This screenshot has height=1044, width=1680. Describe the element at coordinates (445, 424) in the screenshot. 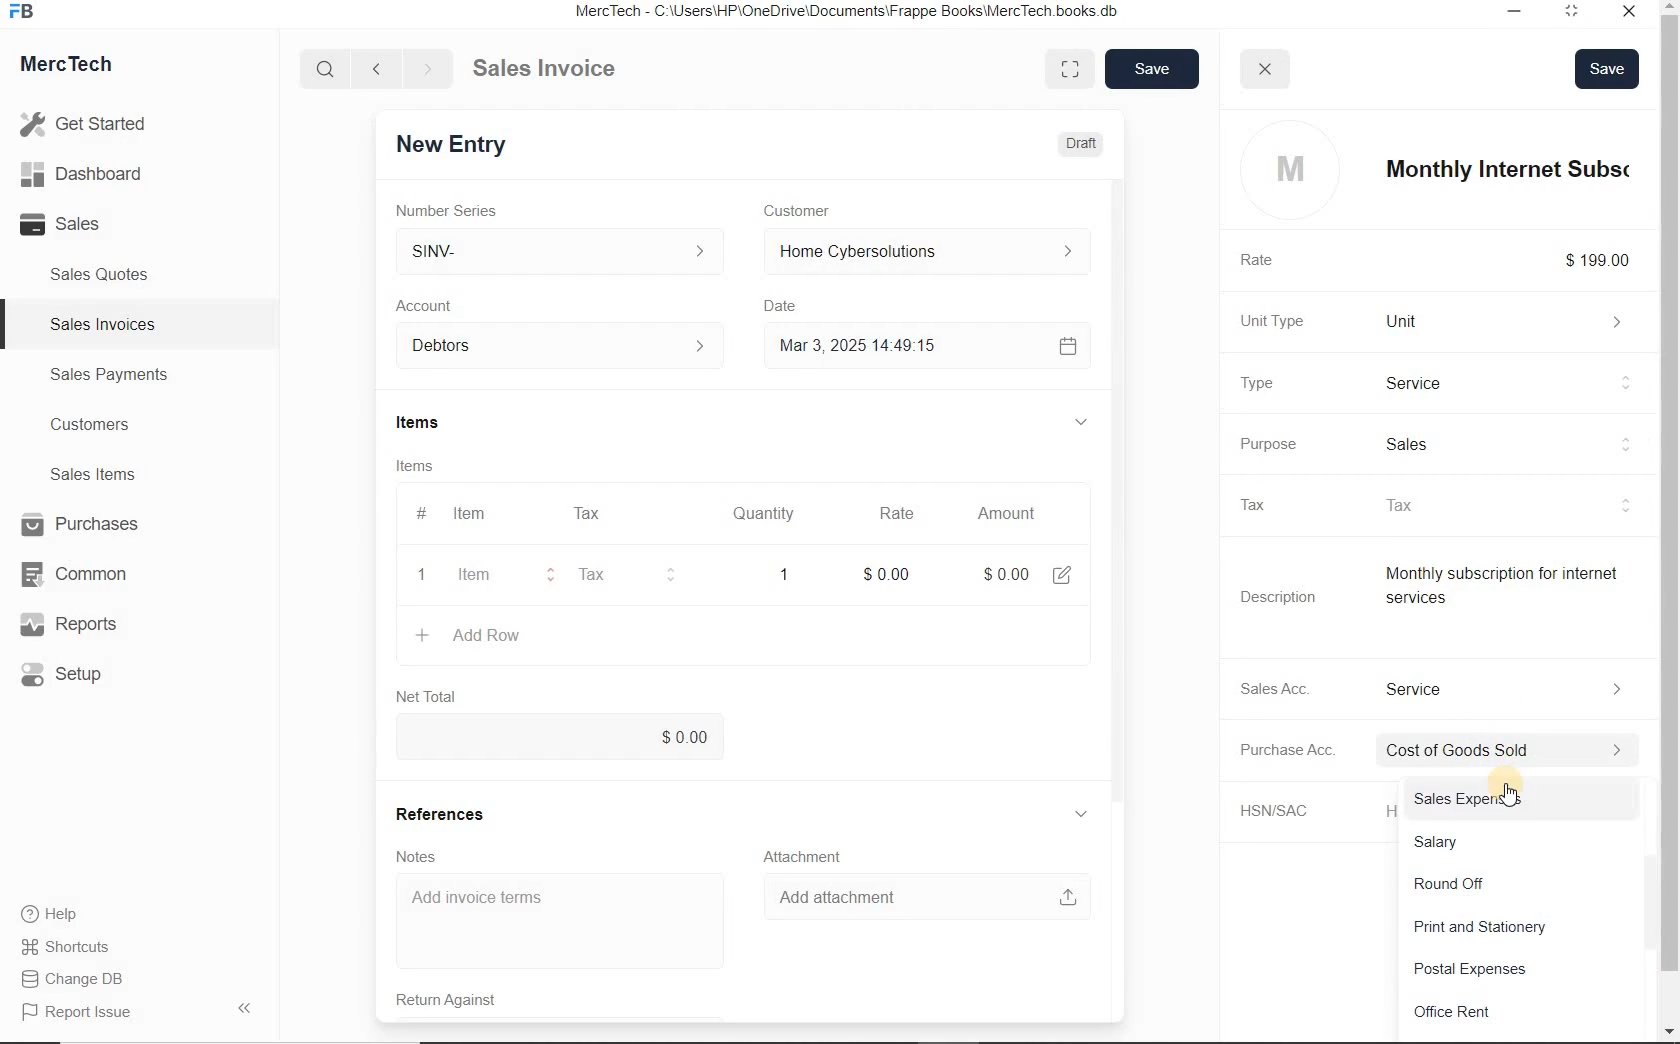

I see `Items` at that location.